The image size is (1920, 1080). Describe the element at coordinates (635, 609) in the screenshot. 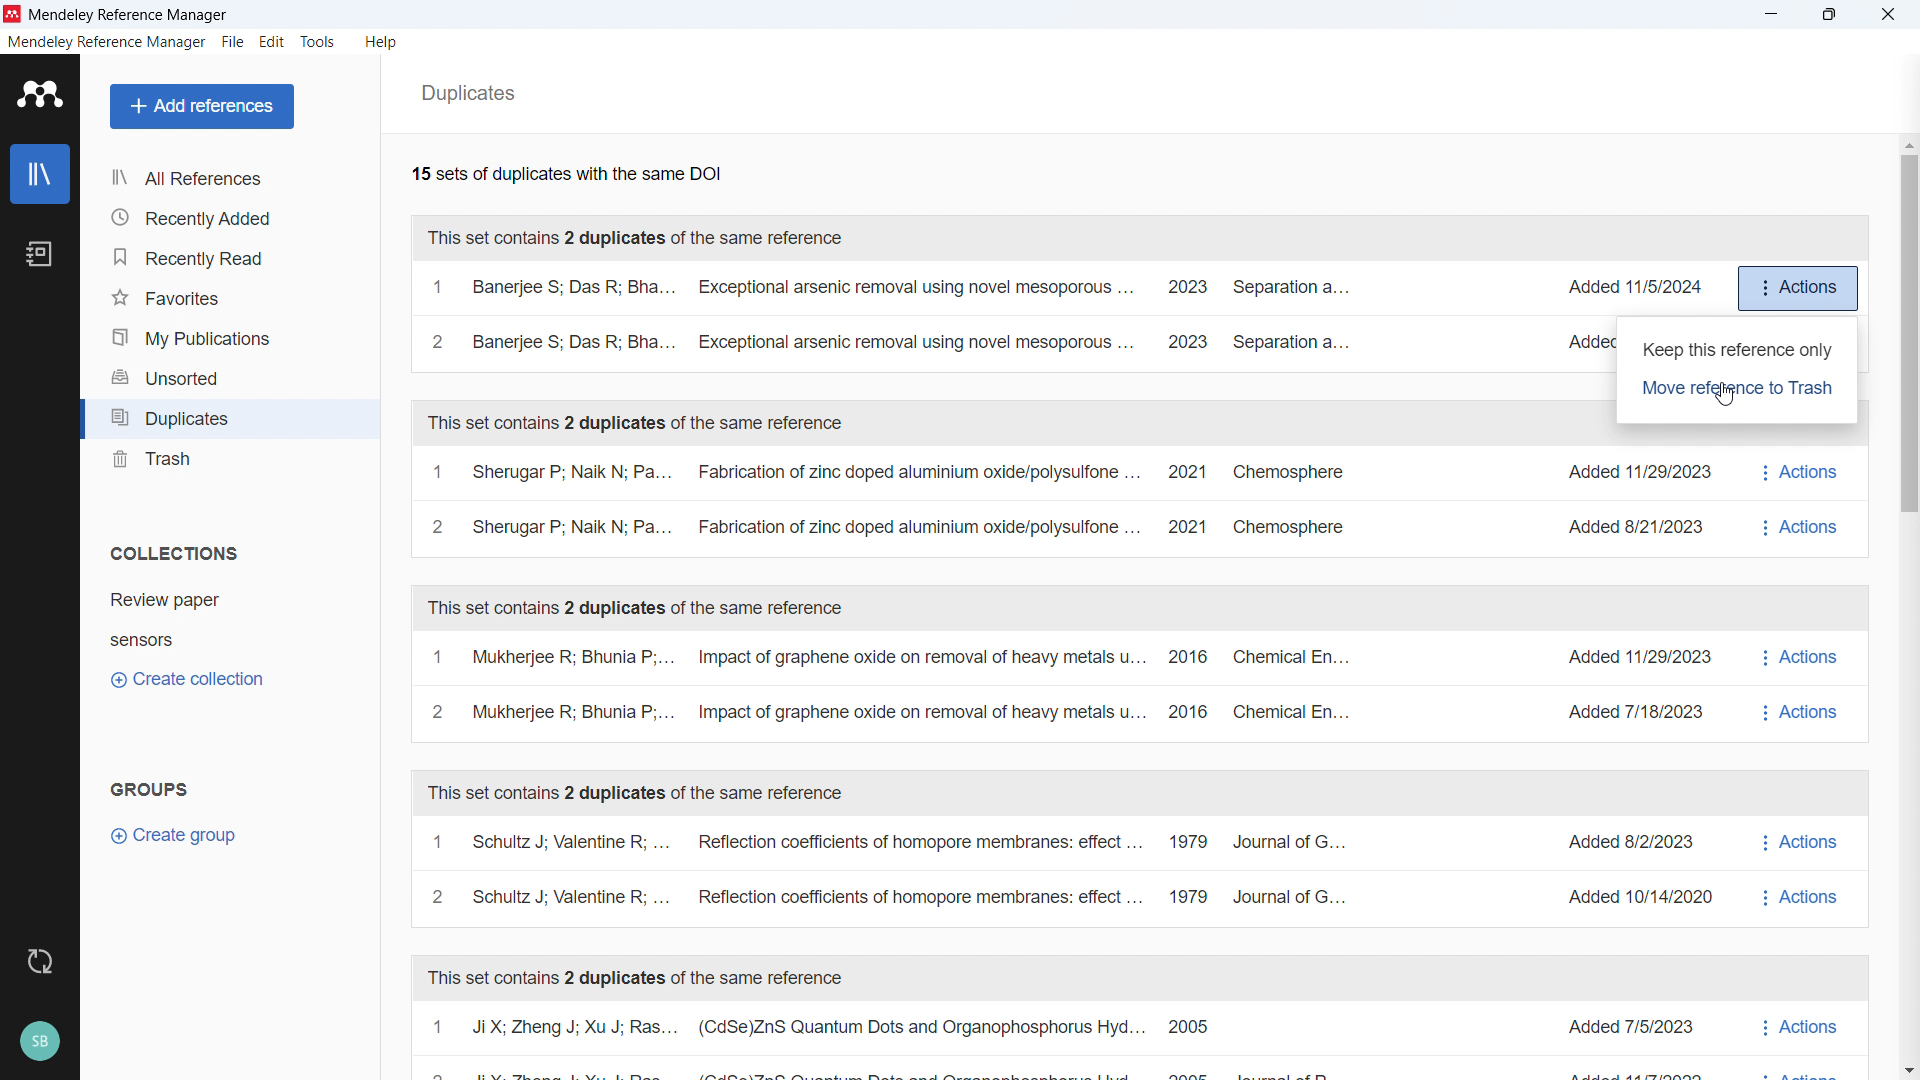

I see `This set contains two duplicates of the same reference` at that location.